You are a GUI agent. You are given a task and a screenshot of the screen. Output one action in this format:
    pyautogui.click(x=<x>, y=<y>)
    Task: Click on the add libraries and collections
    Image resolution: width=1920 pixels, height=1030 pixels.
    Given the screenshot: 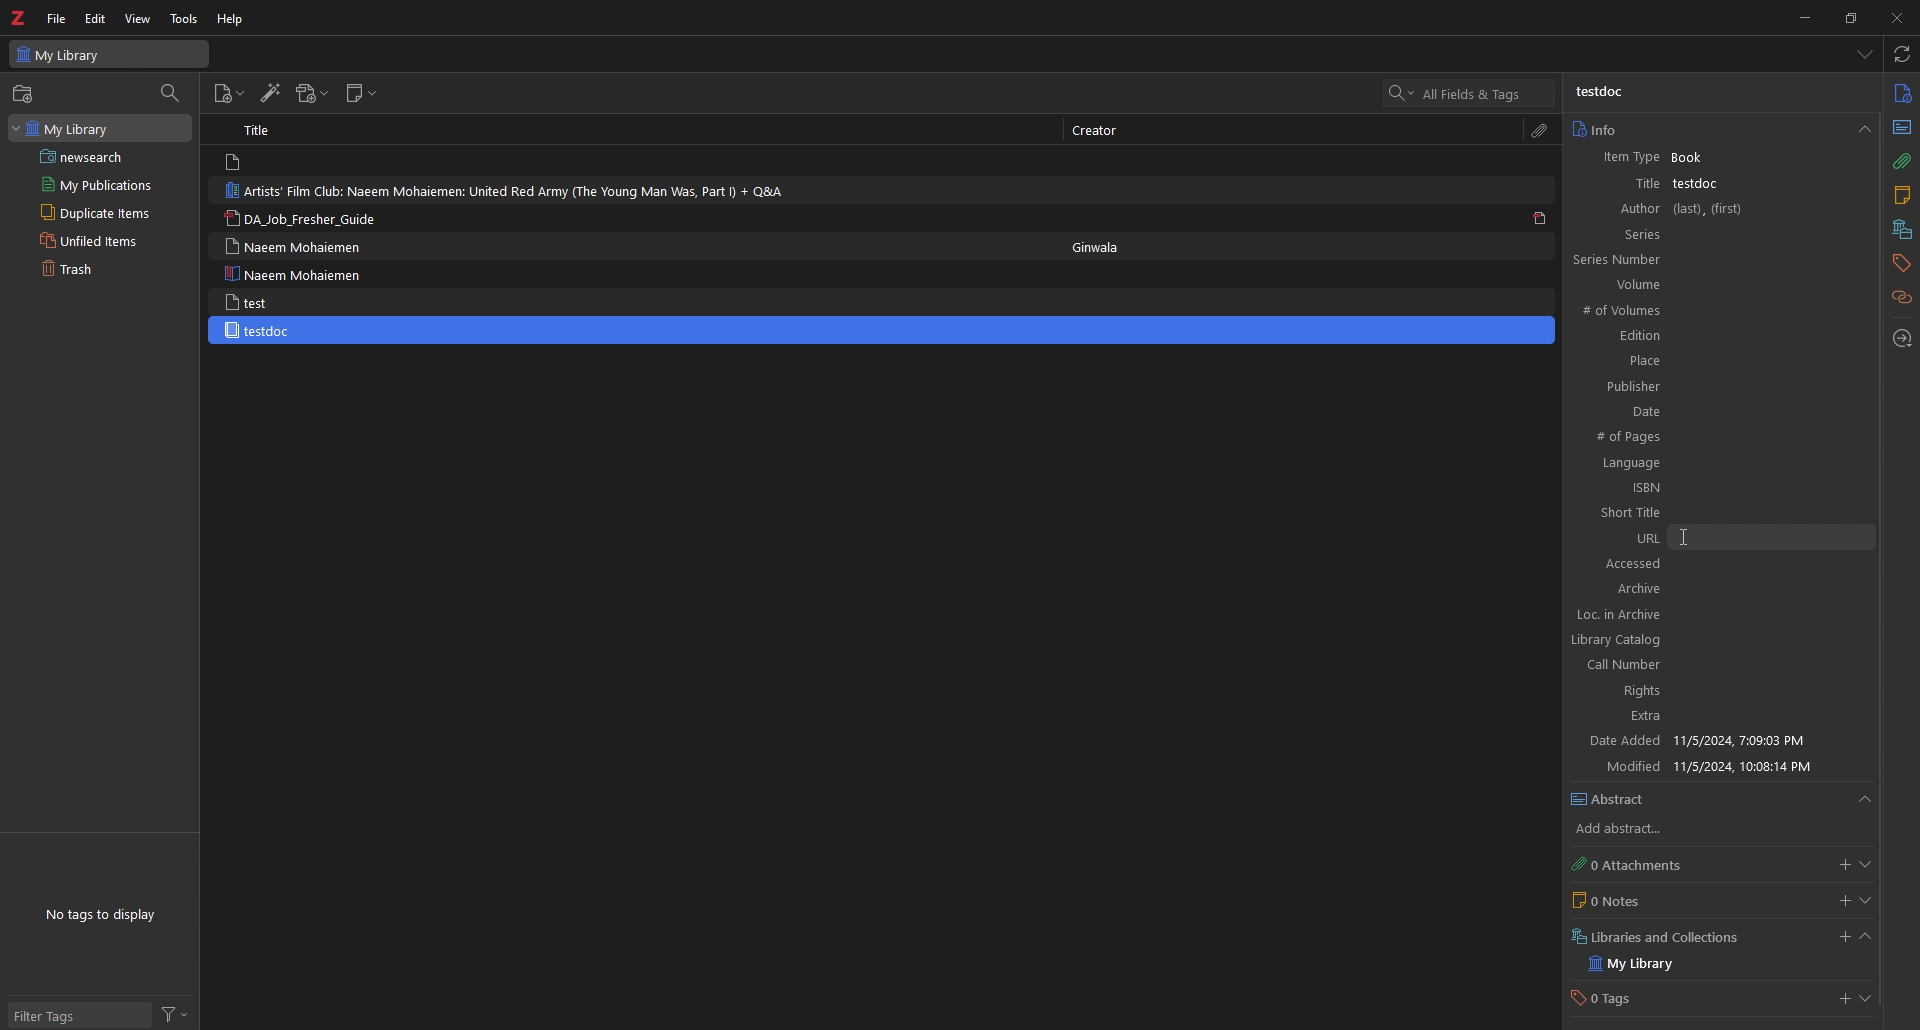 What is the action you would take?
    pyautogui.click(x=1841, y=938)
    